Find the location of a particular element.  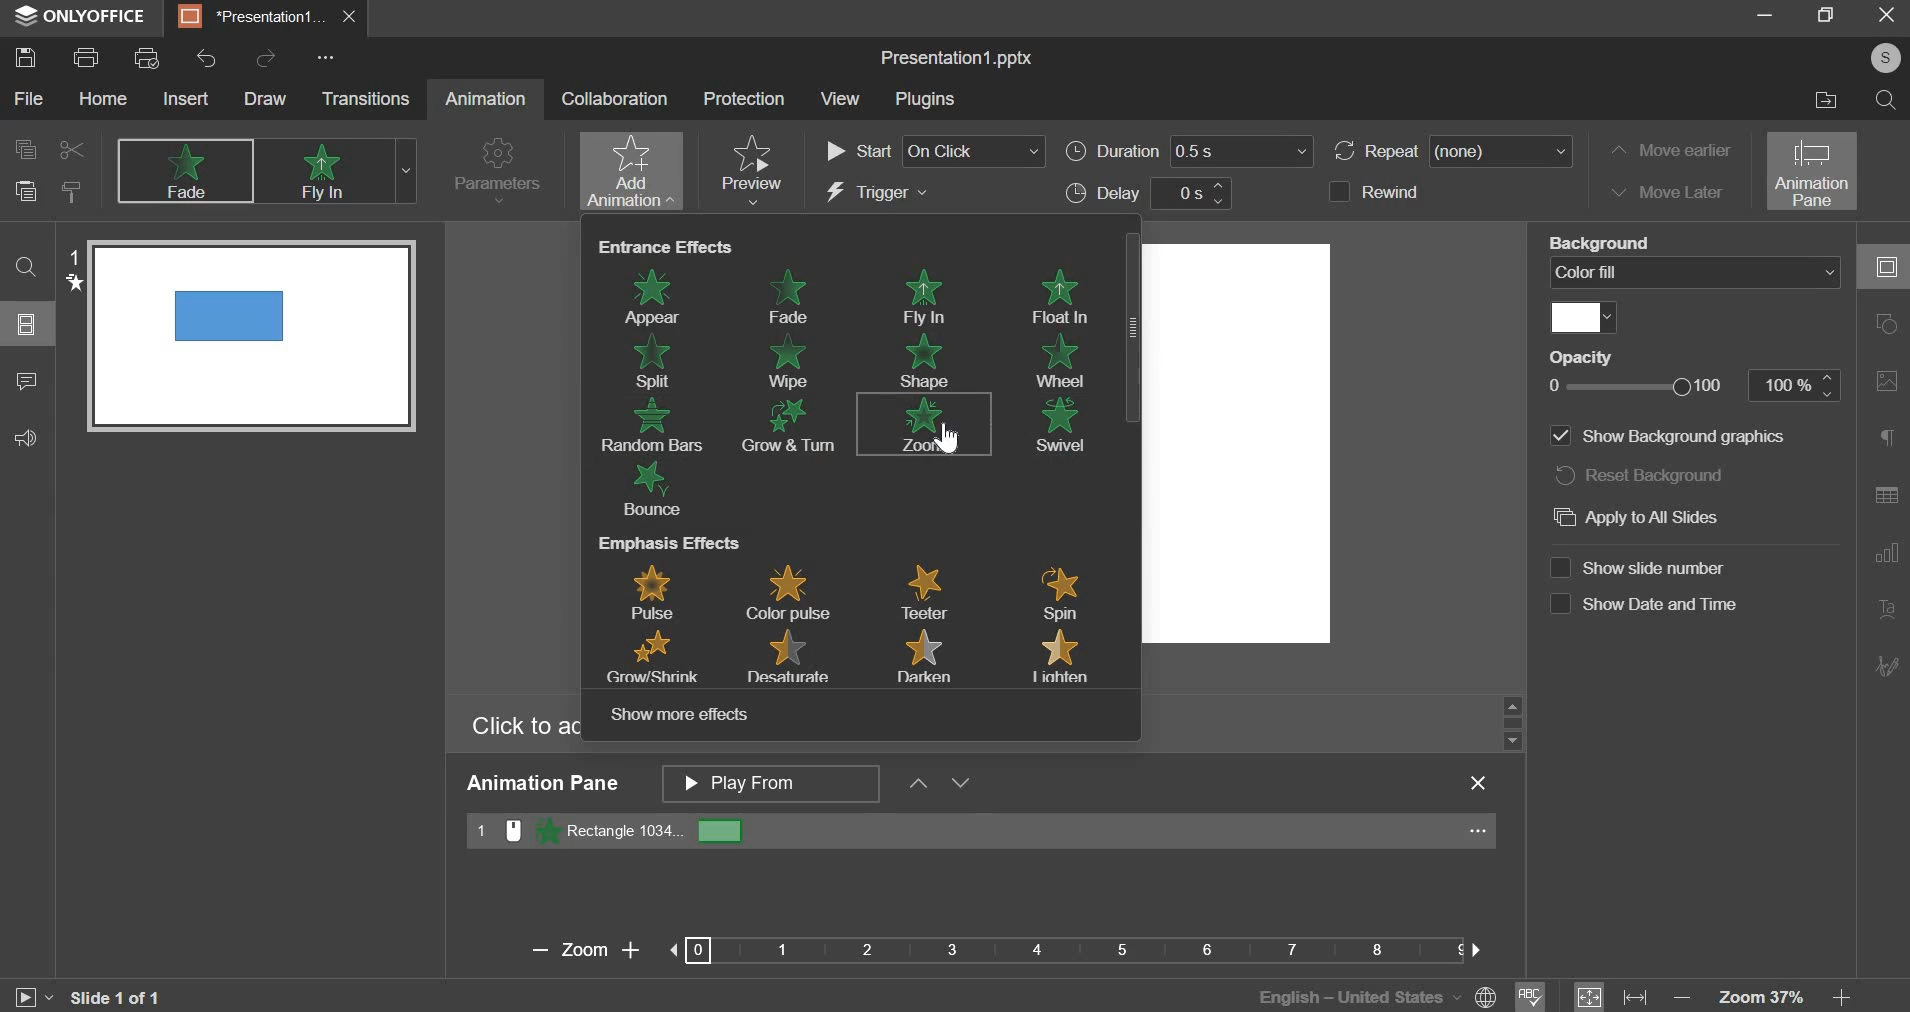

Options is located at coordinates (322, 57).